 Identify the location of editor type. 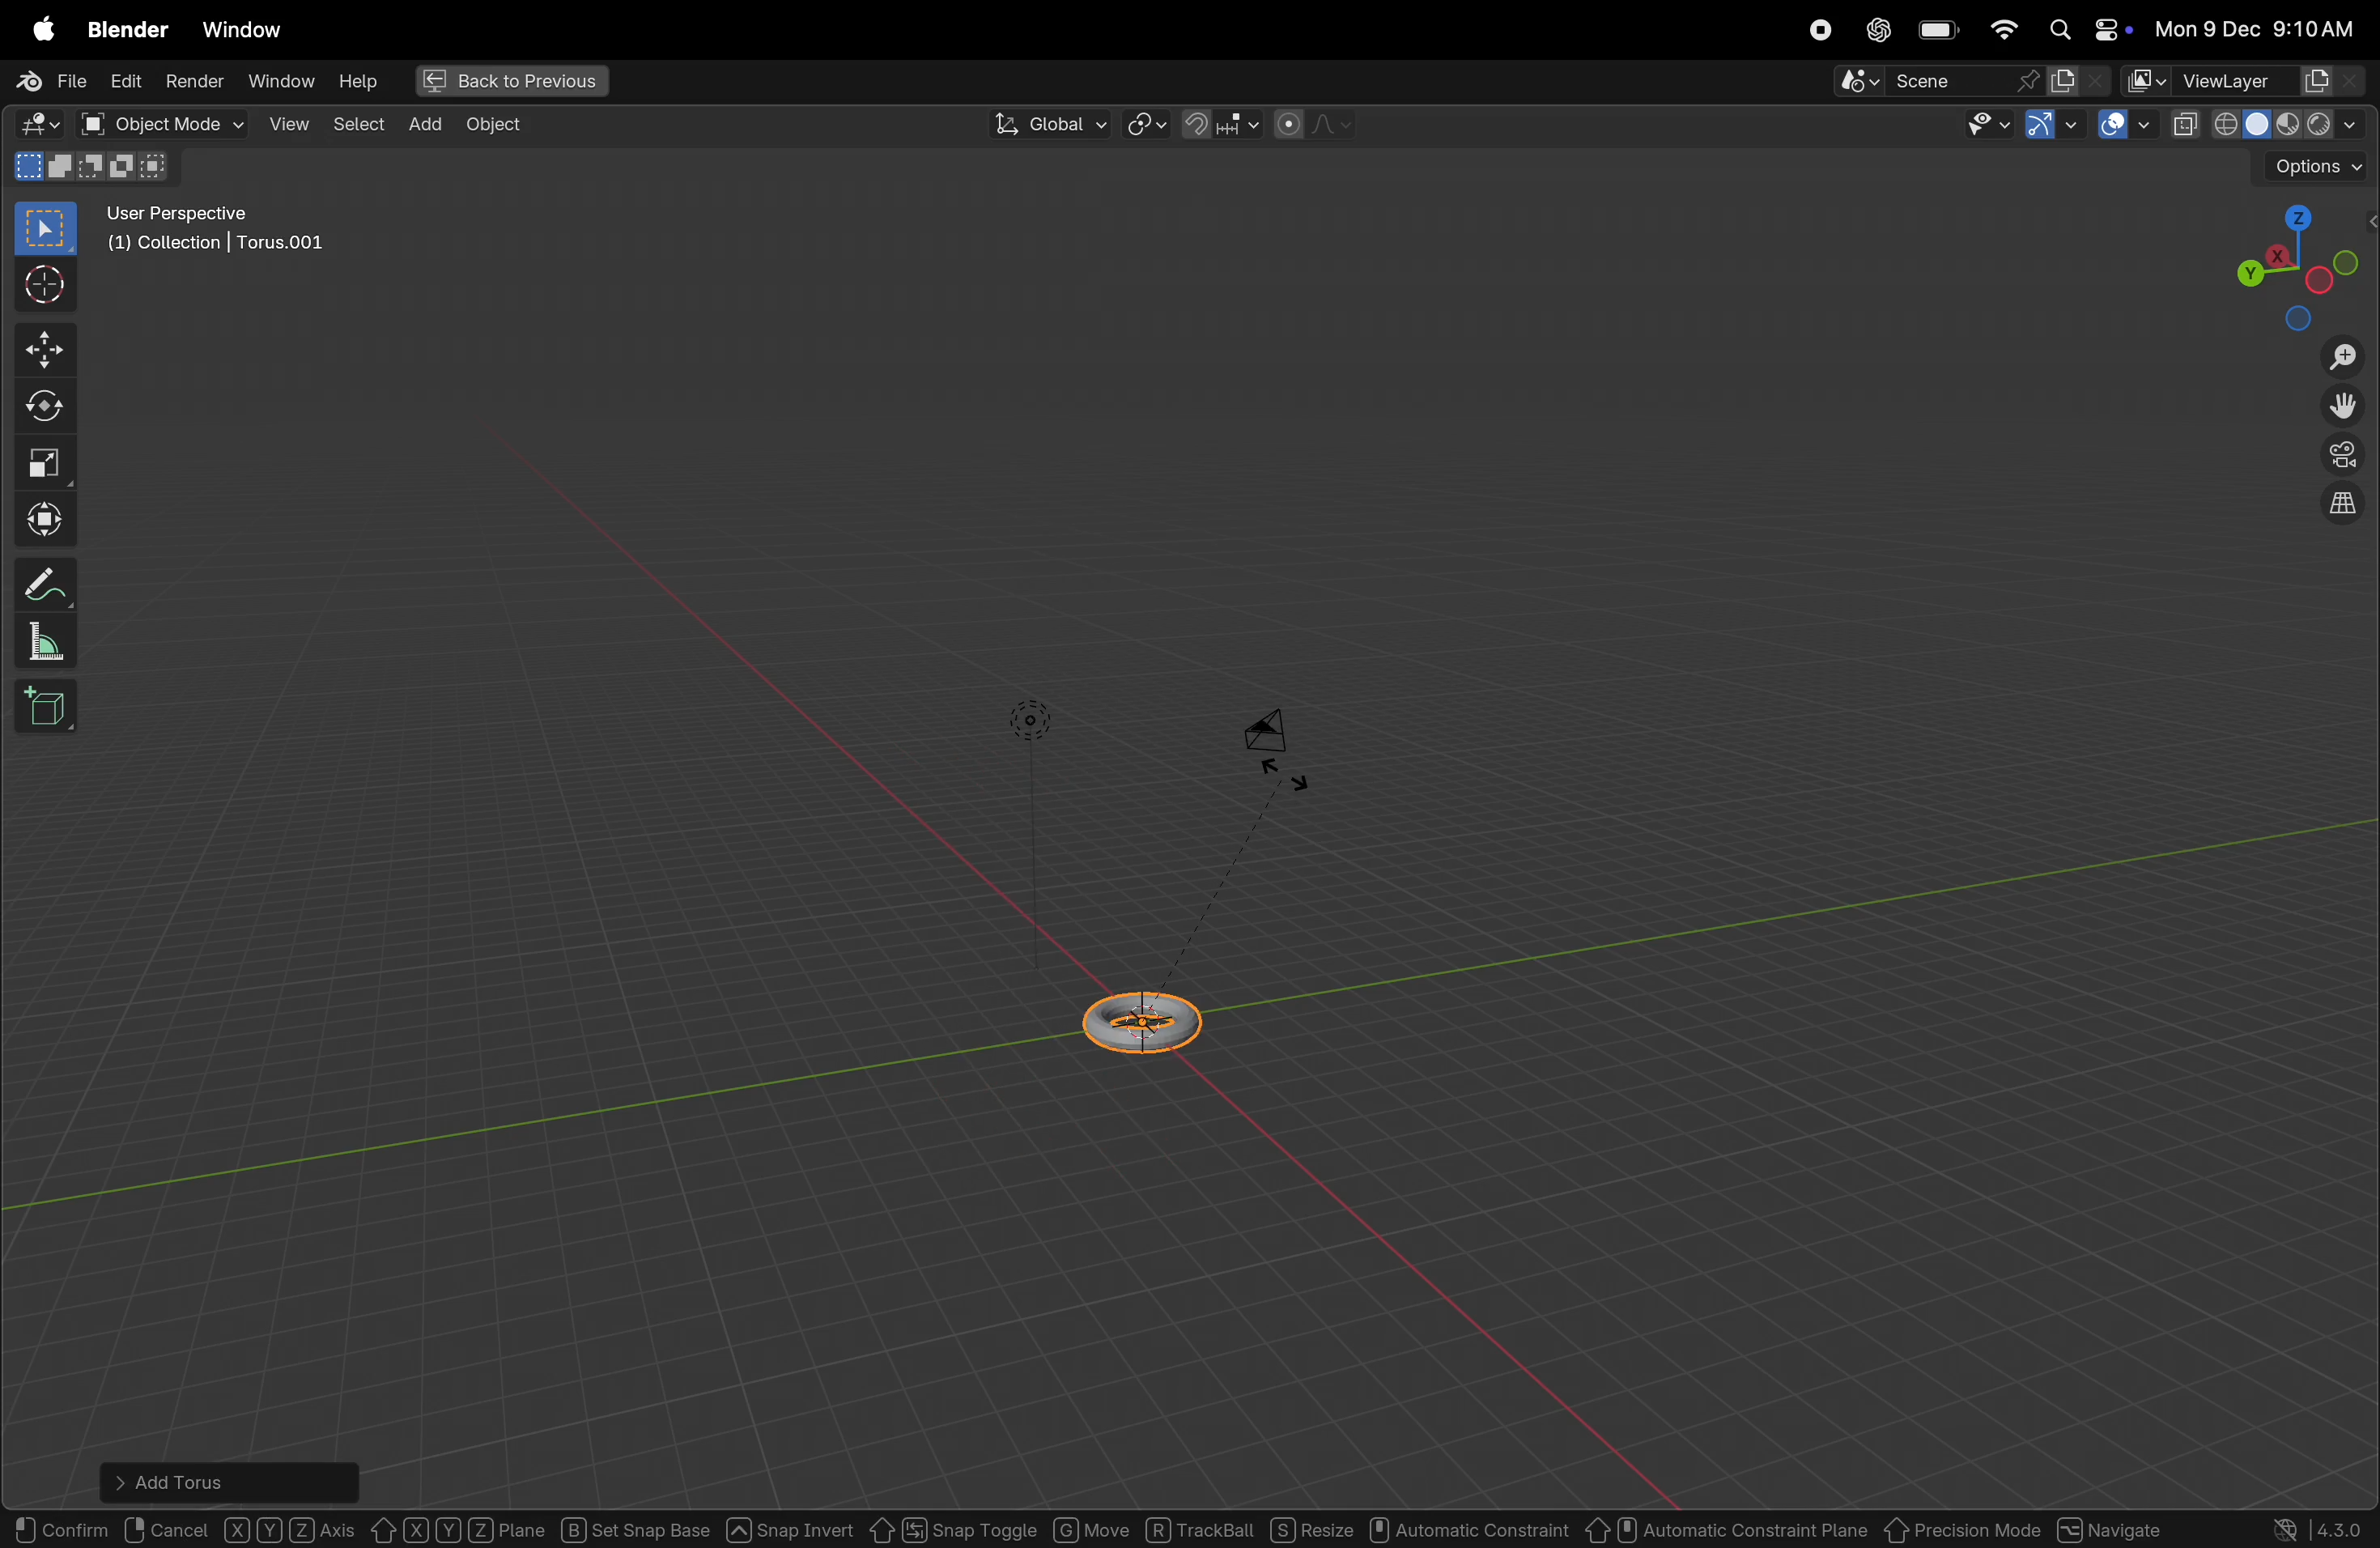
(32, 127).